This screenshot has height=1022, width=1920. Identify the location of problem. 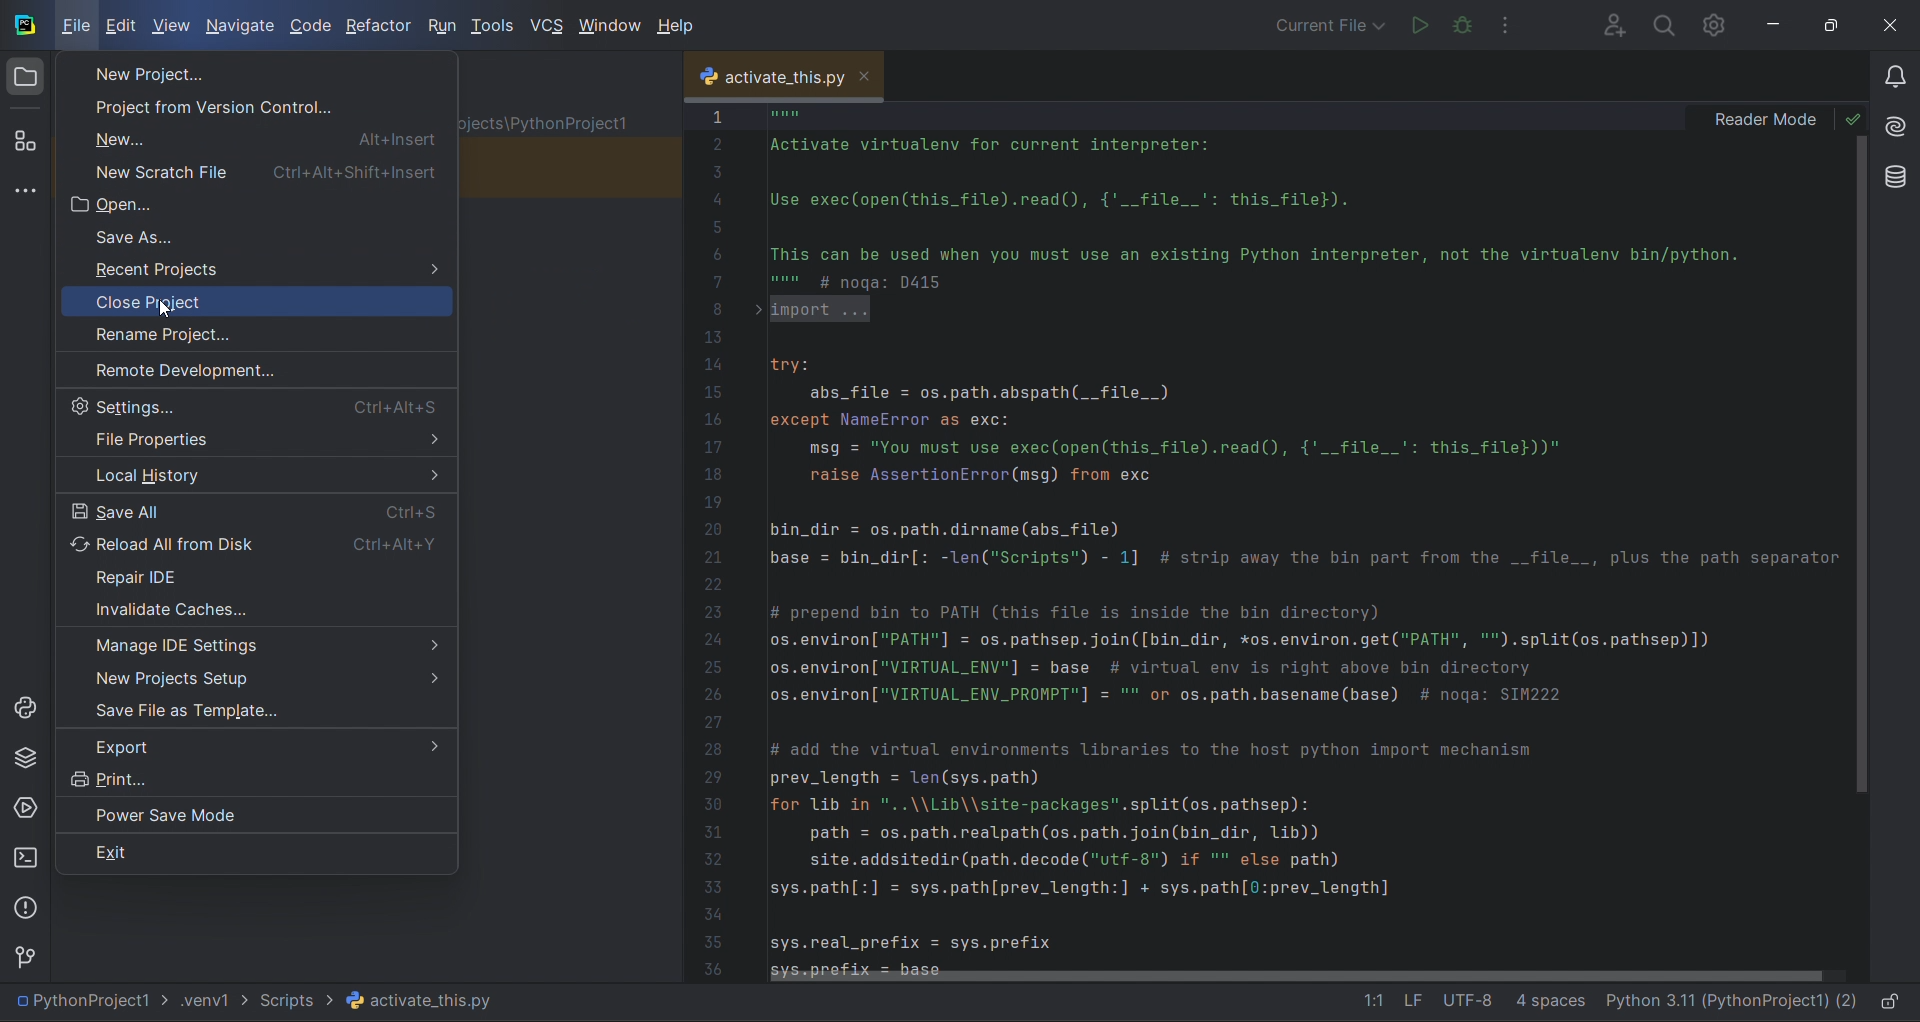
(24, 910).